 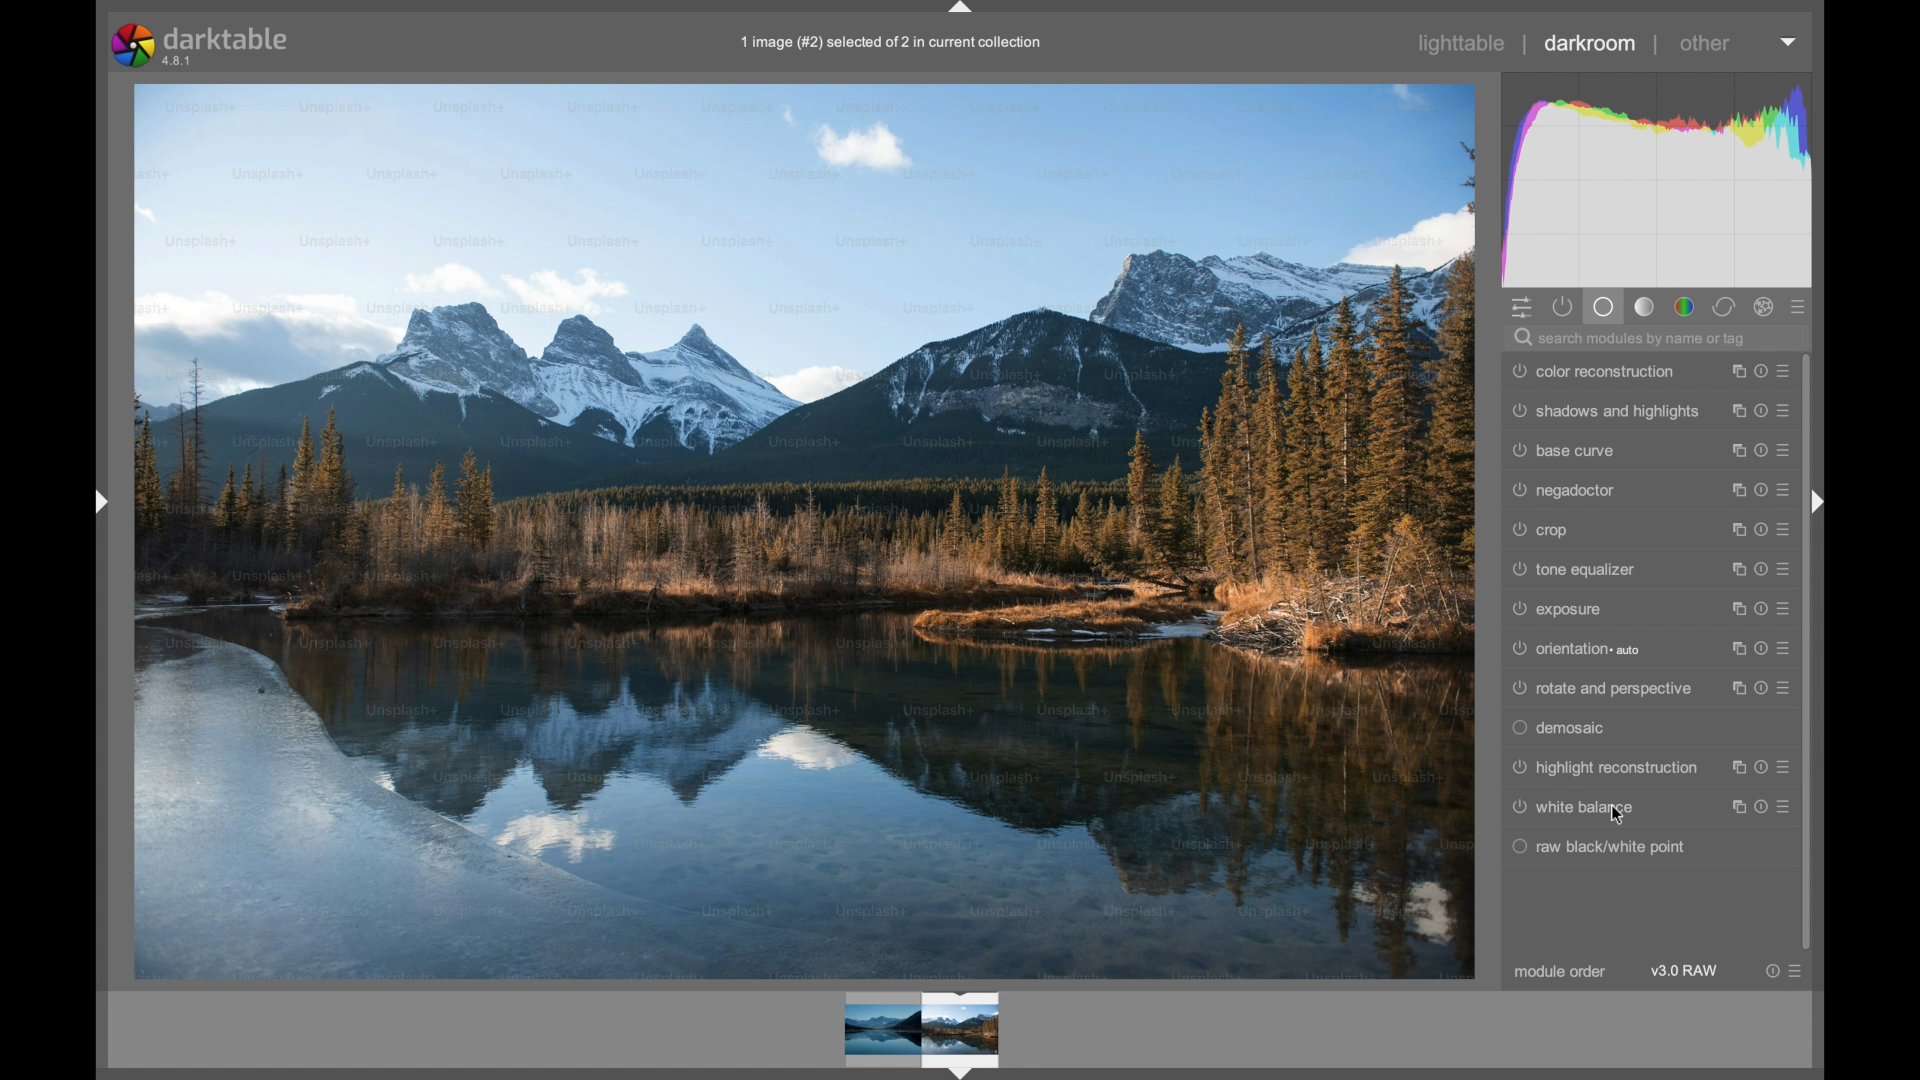 I want to click on raw black/white point, so click(x=1601, y=848).